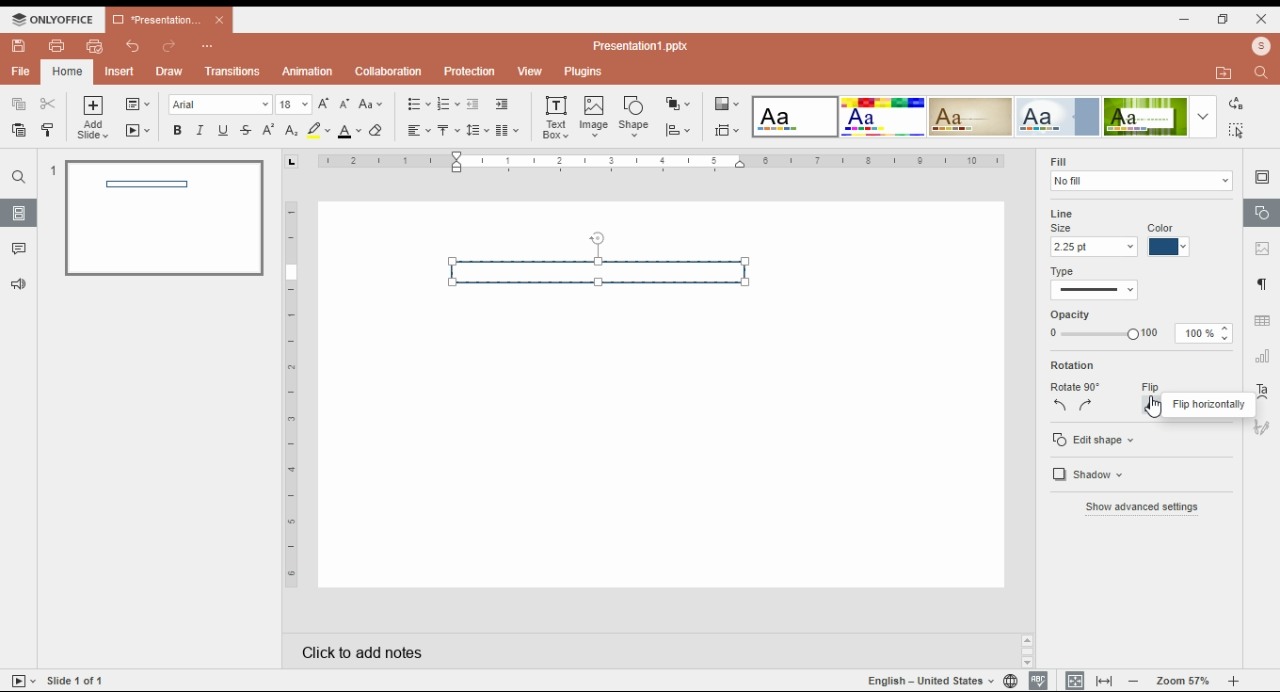 The height and width of the screenshot is (692, 1280). Describe the element at coordinates (122, 71) in the screenshot. I see `insert` at that location.